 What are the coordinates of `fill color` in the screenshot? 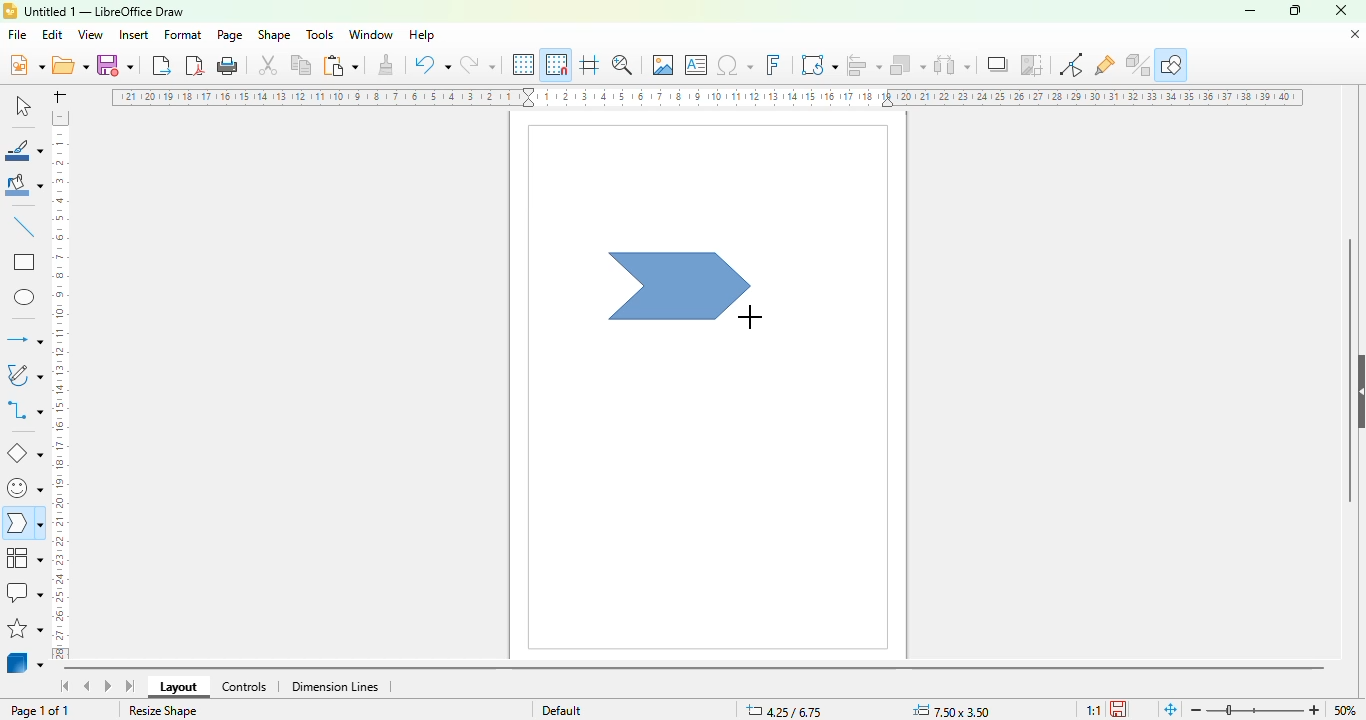 It's located at (25, 185).